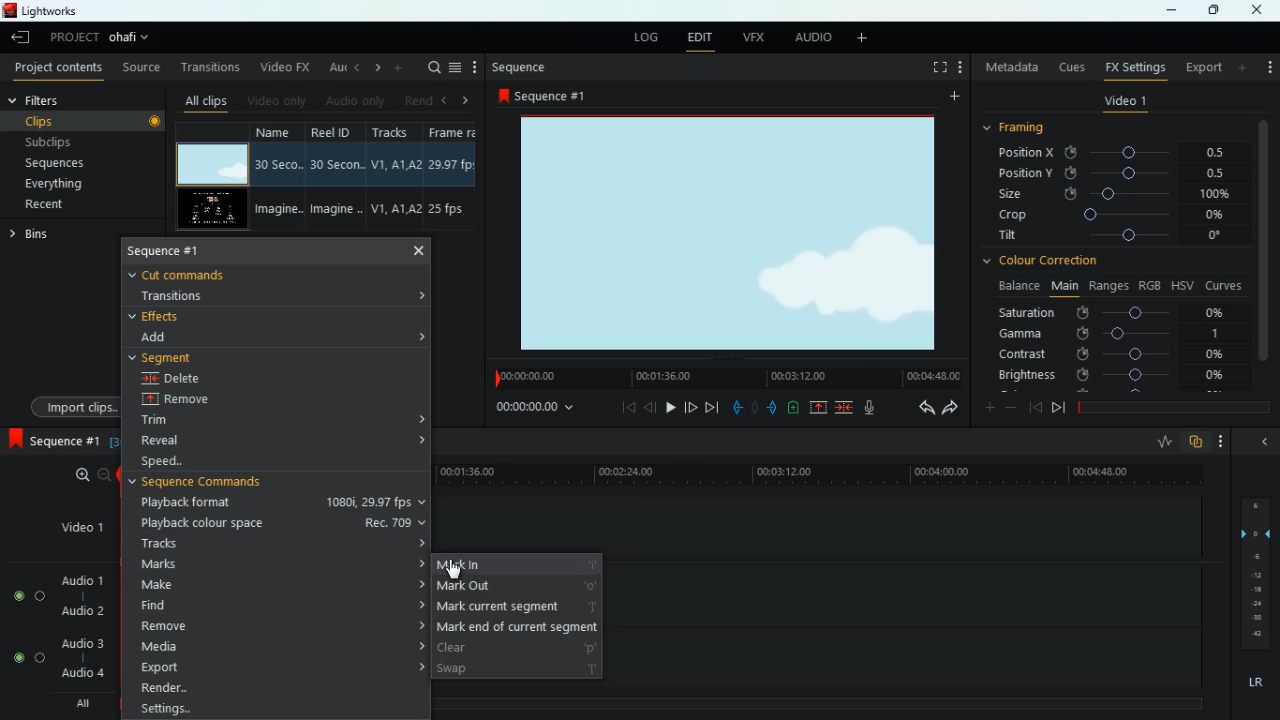  What do you see at coordinates (670, 406) in the screenshot?
I see `play` at bounding box center [670, 406].